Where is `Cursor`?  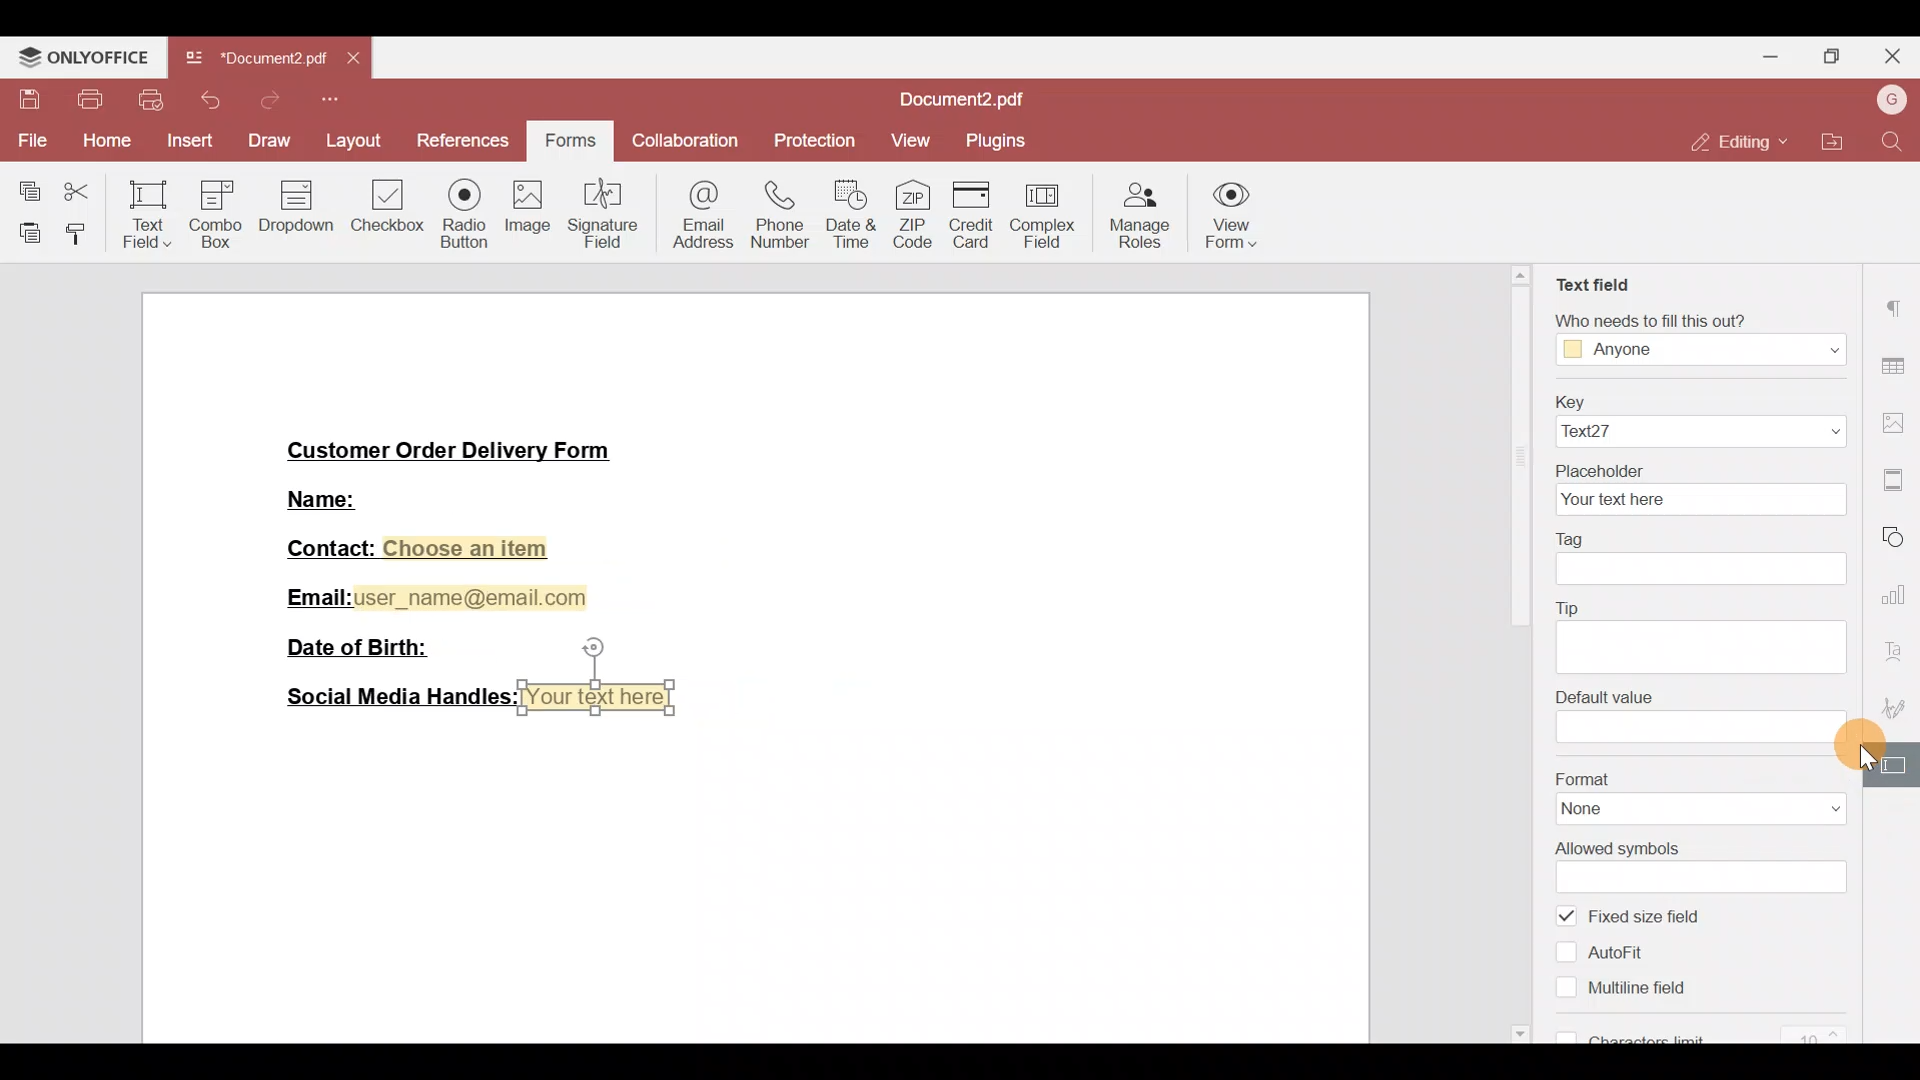 Cursor is located at coordinates (1859, 746).